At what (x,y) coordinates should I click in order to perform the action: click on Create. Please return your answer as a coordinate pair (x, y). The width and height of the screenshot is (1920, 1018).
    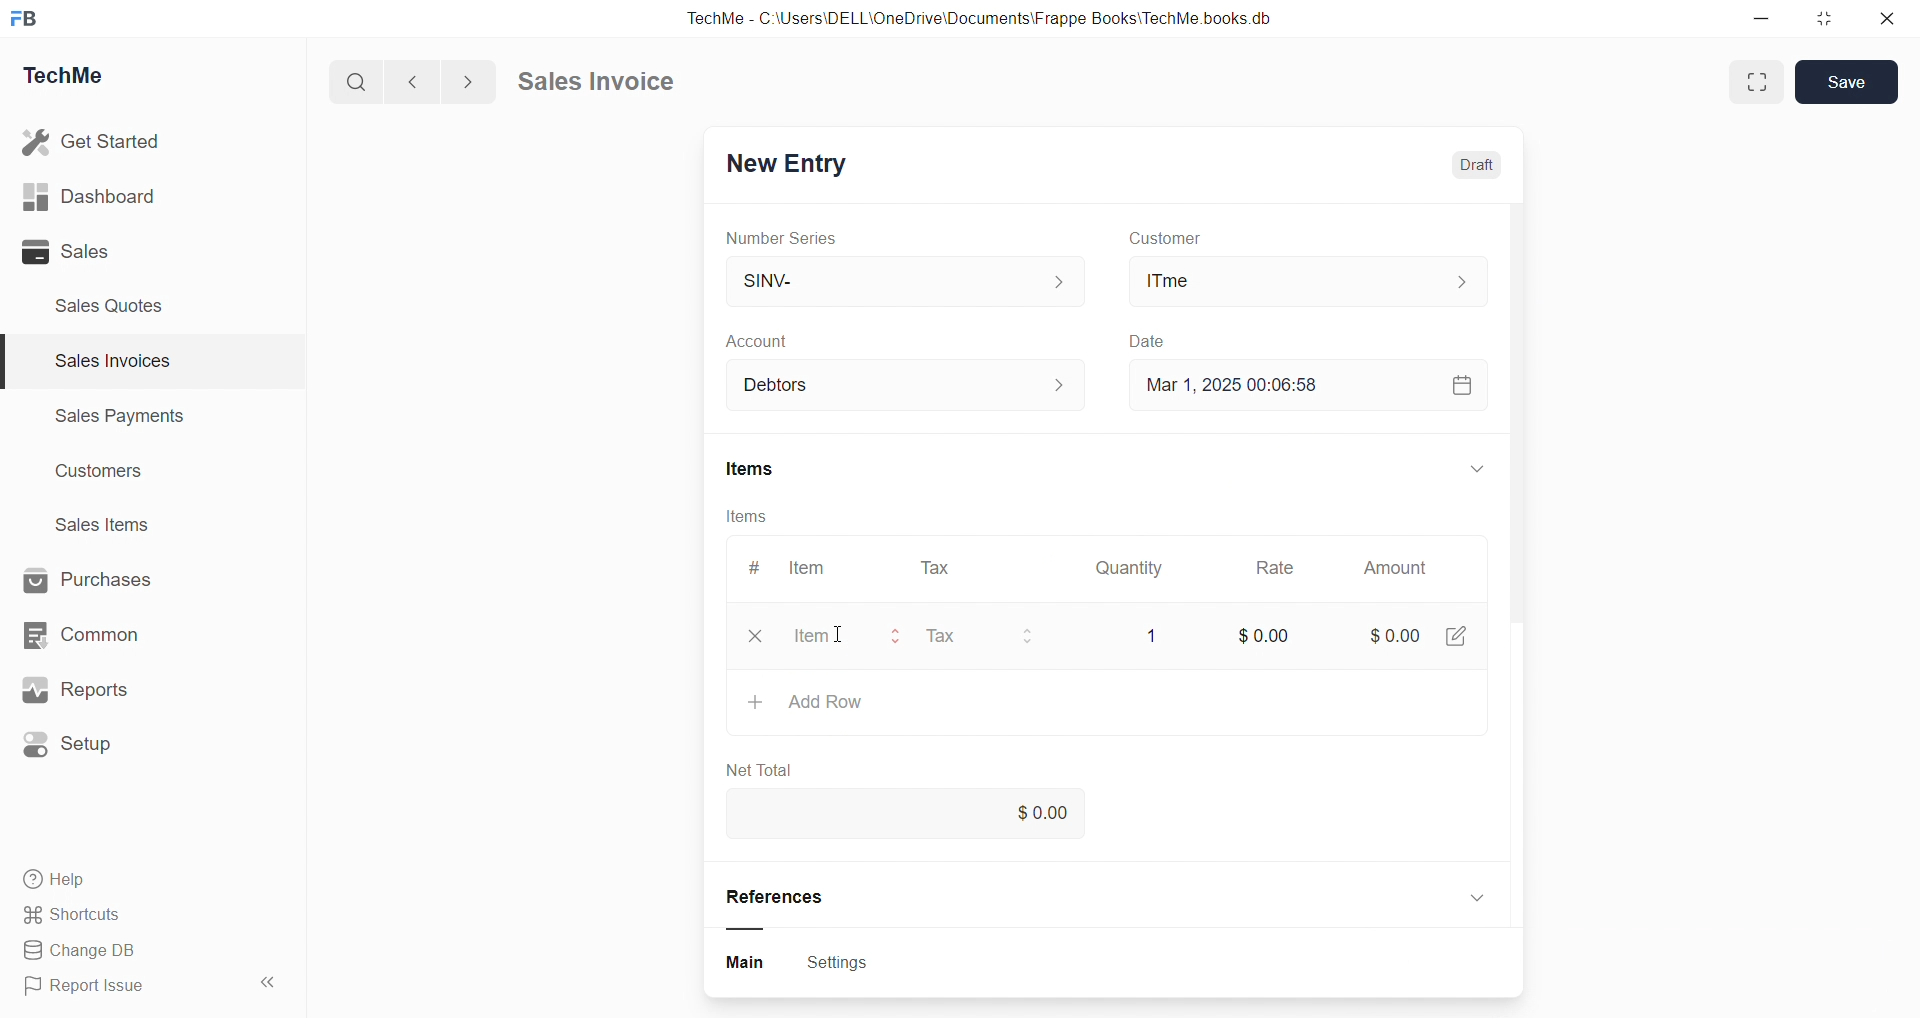
    Looking at the image, I should click on (1141, 338).